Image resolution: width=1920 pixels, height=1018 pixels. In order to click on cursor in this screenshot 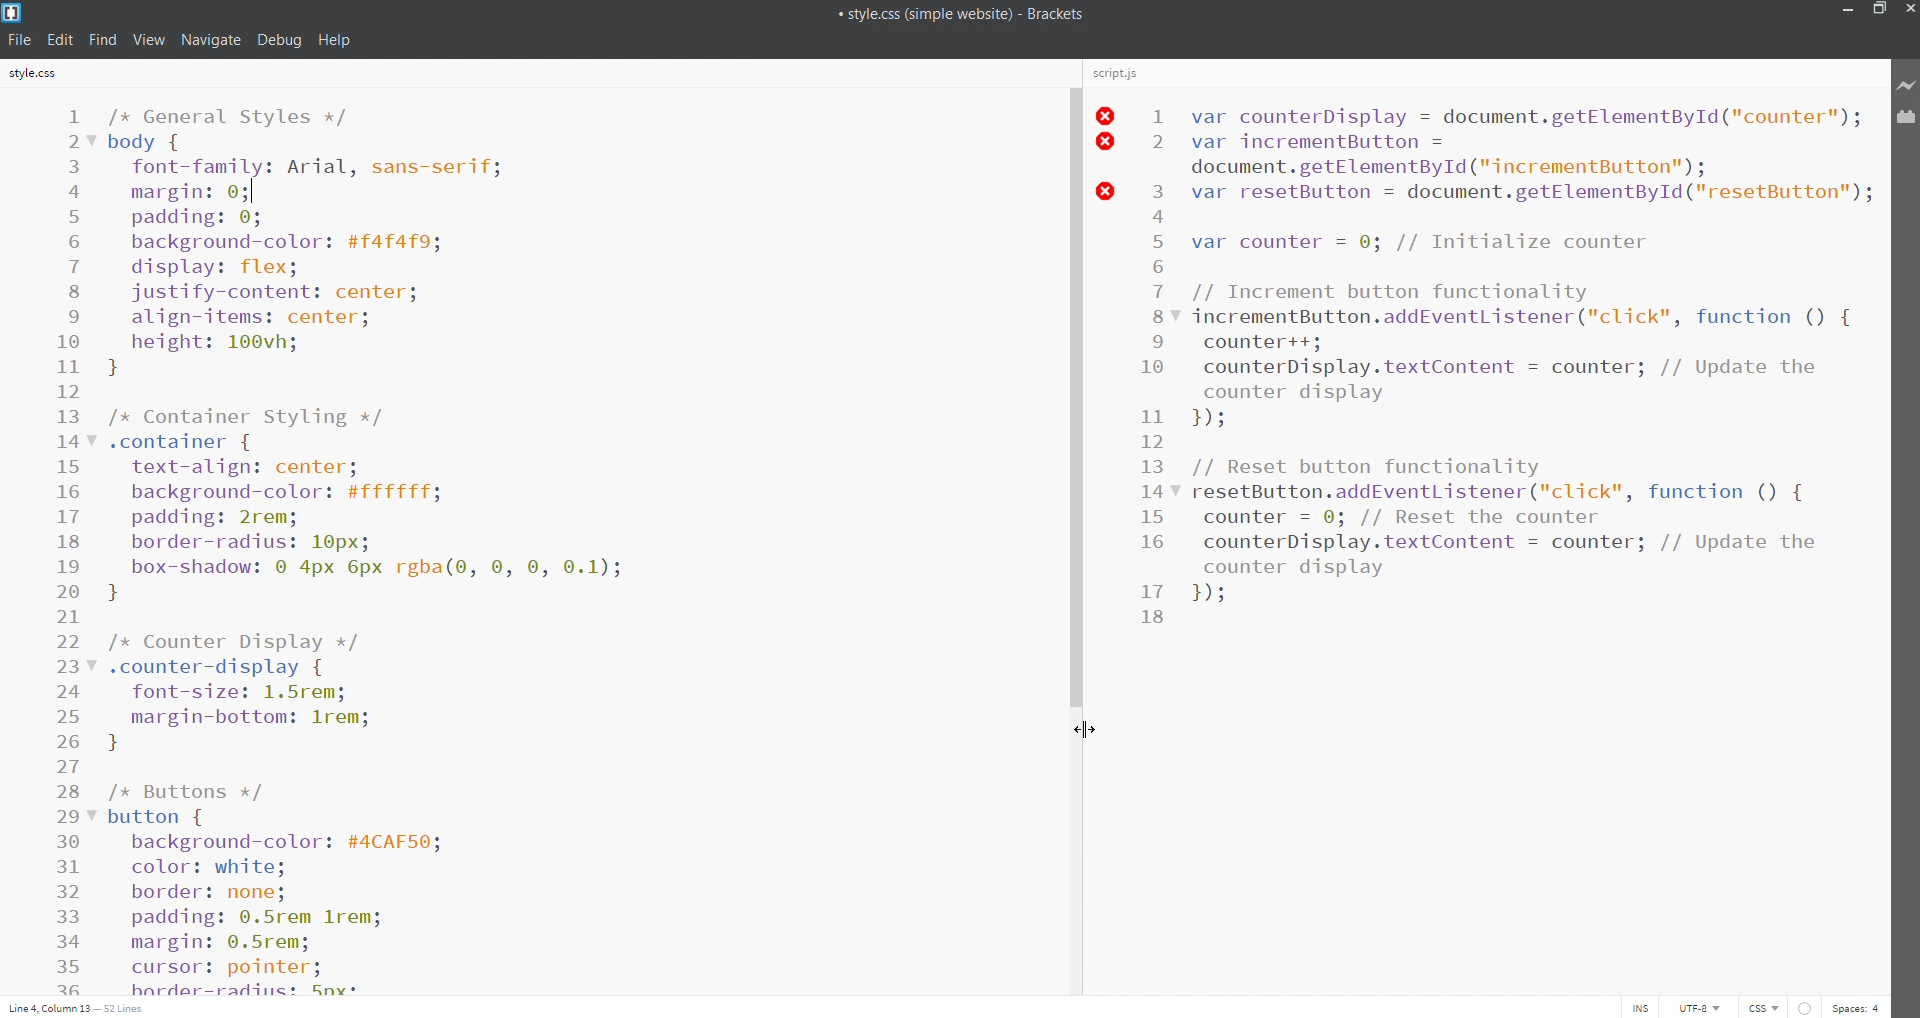, I will do `click(1085, 730)`.